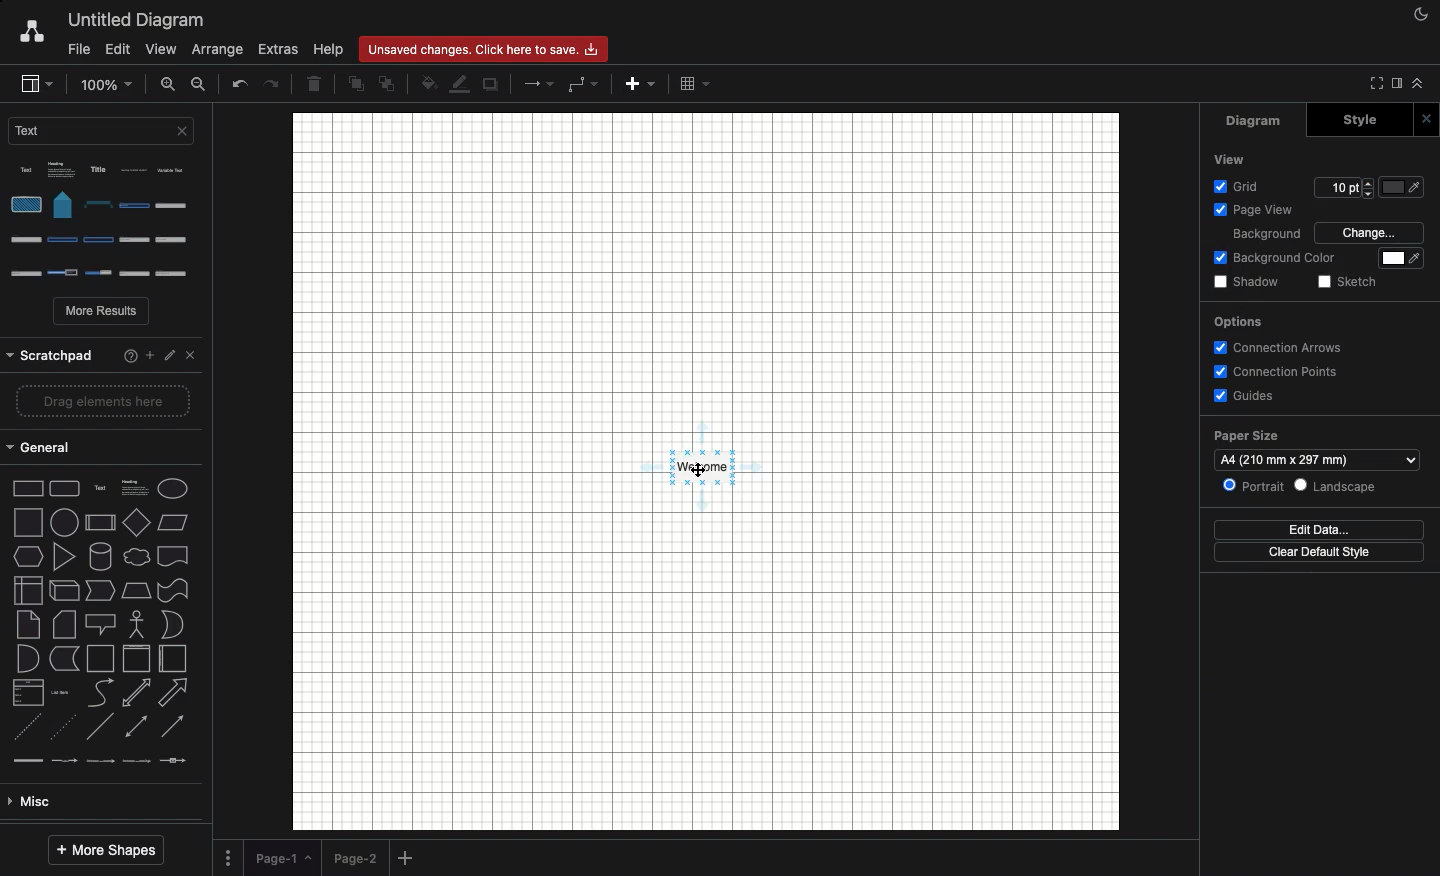 The image size is (1440, 876). What do you see at coordinates (1315, 188) in the screenshot?
I see `` at bounding box center [1315, 188].